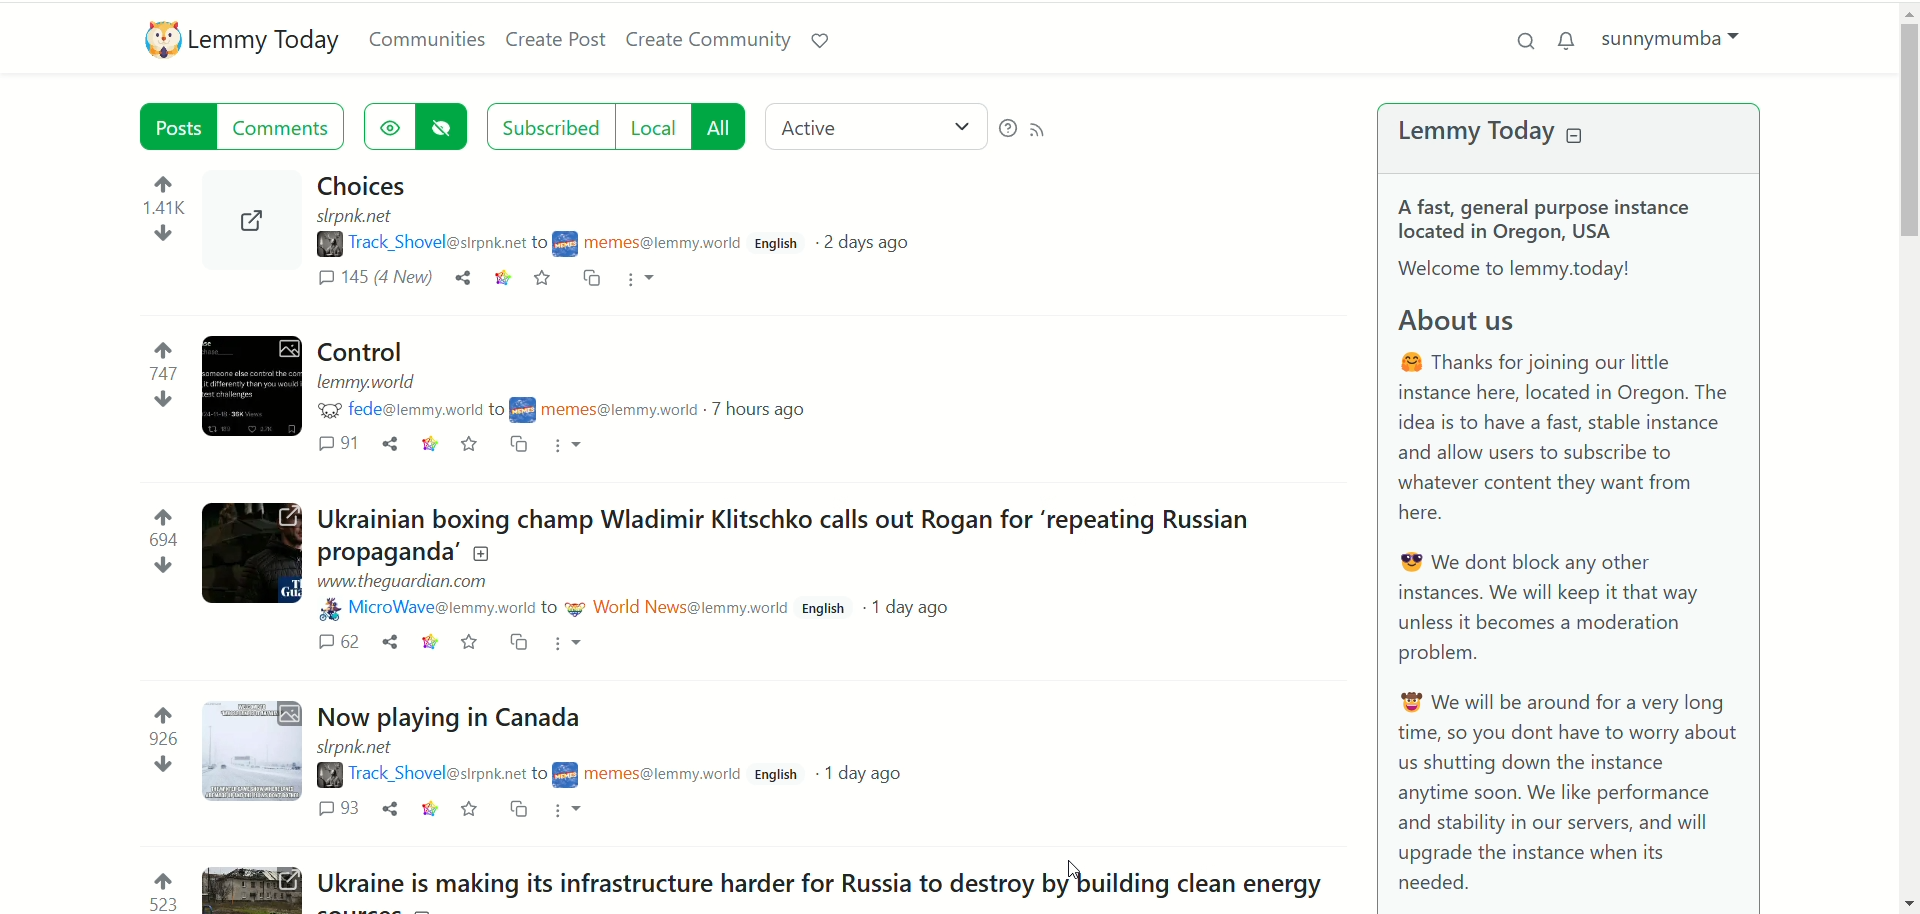 The width and height of the screenshot is (1920, 914). I want to click on votes up and down, so click(156, 371).